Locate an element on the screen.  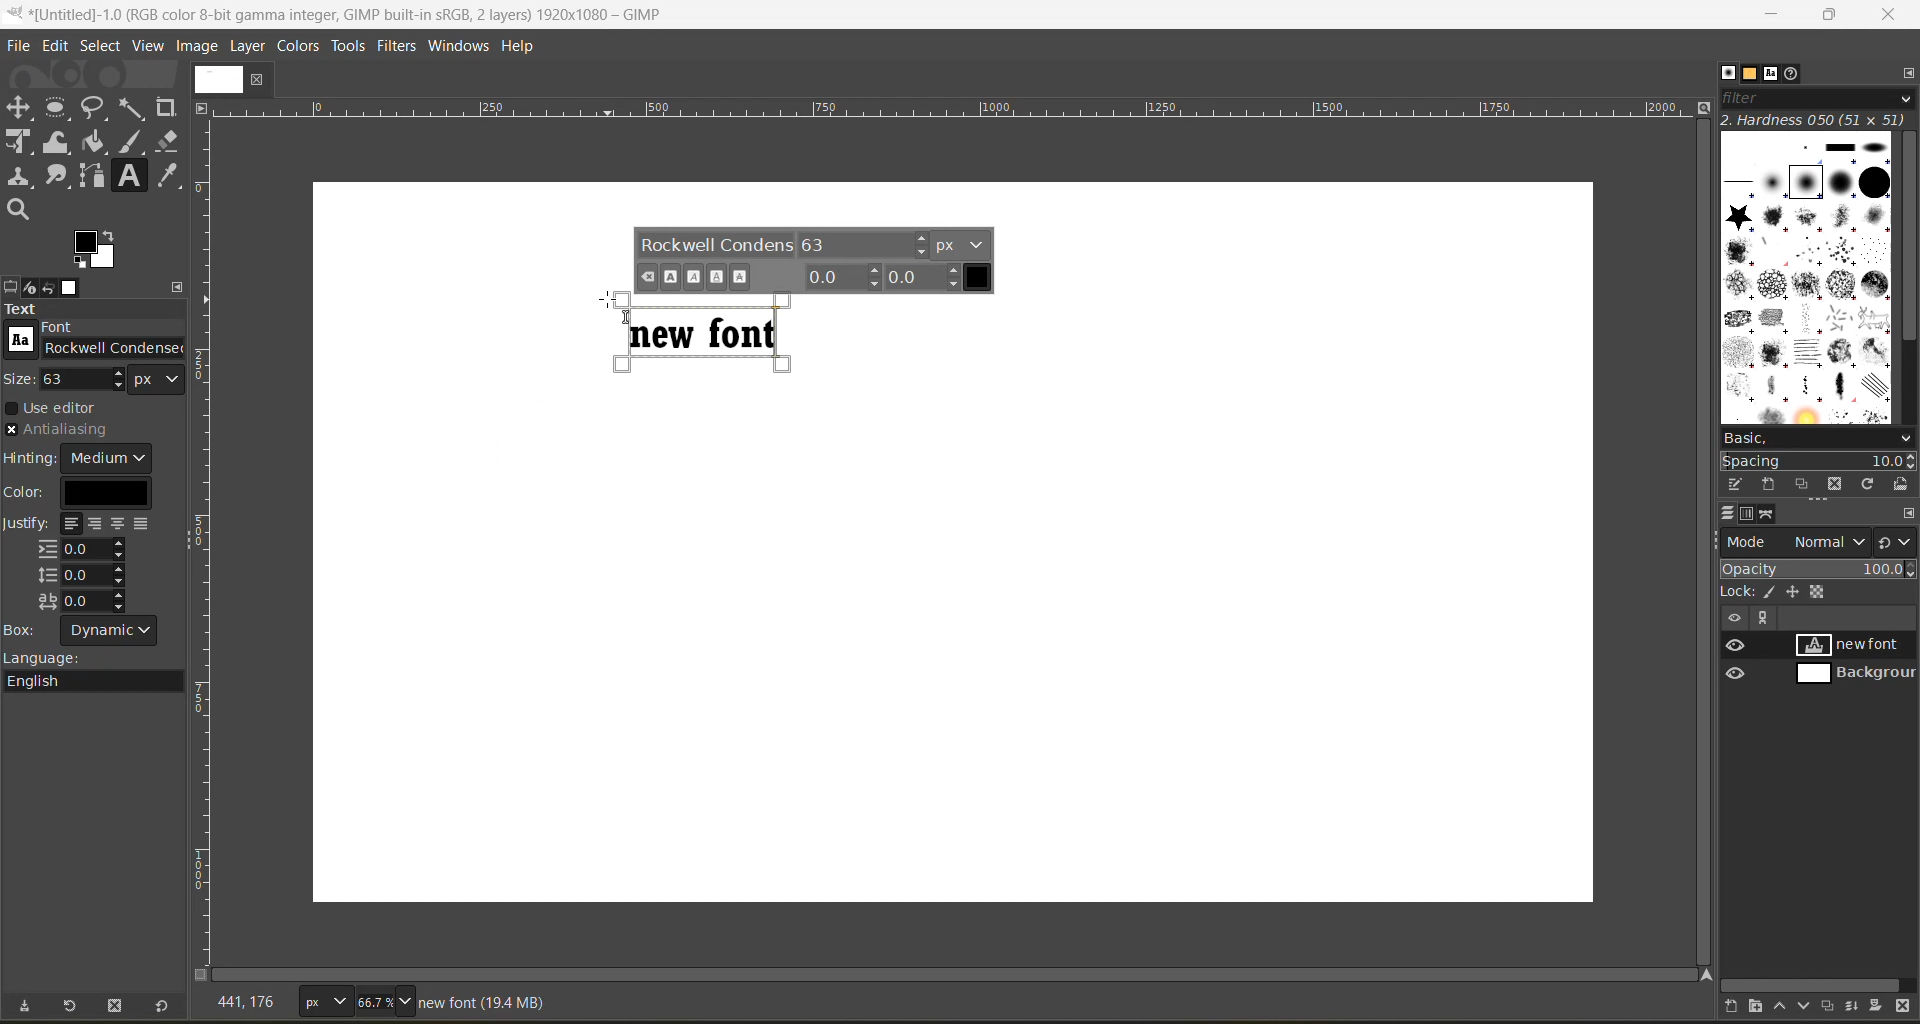
font is located at coordinates (96, 337).